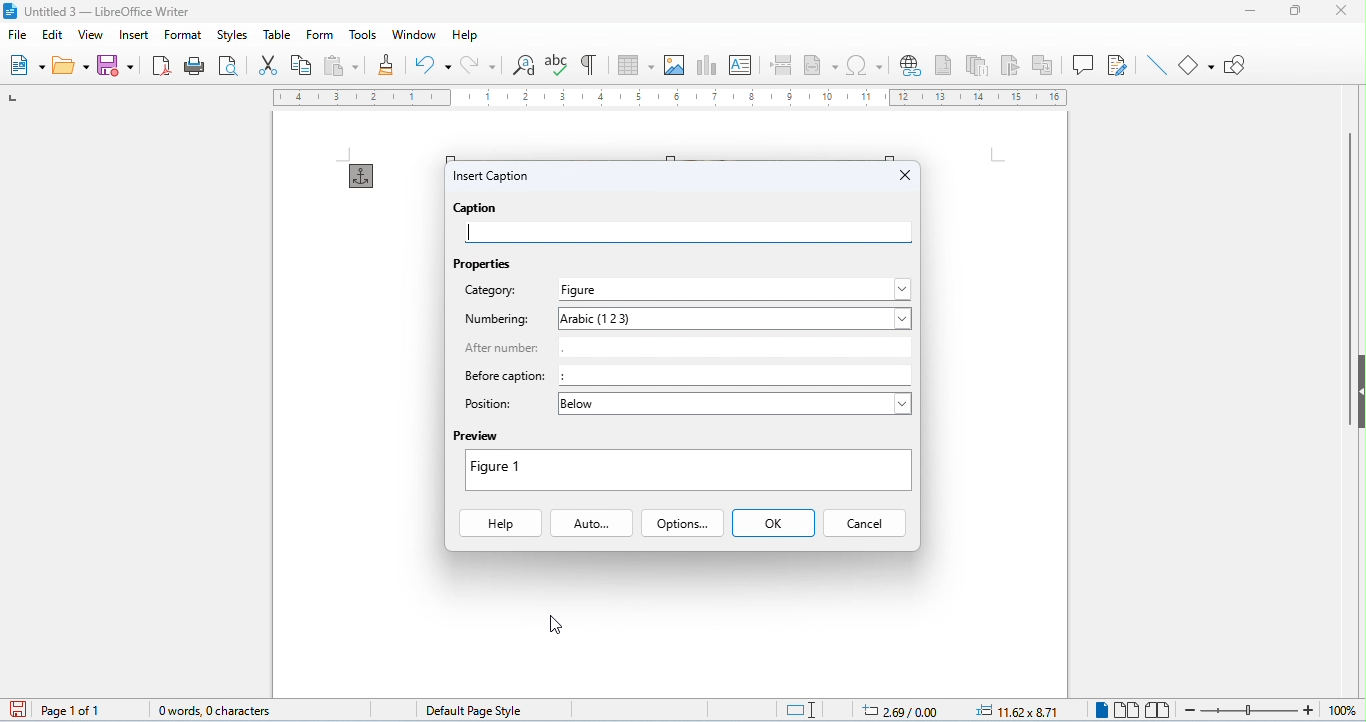 The width and height of the screenshot is (1366, 722). Describe the element at coordinates (120, 65) in the screenshot. I see `save` at that location.